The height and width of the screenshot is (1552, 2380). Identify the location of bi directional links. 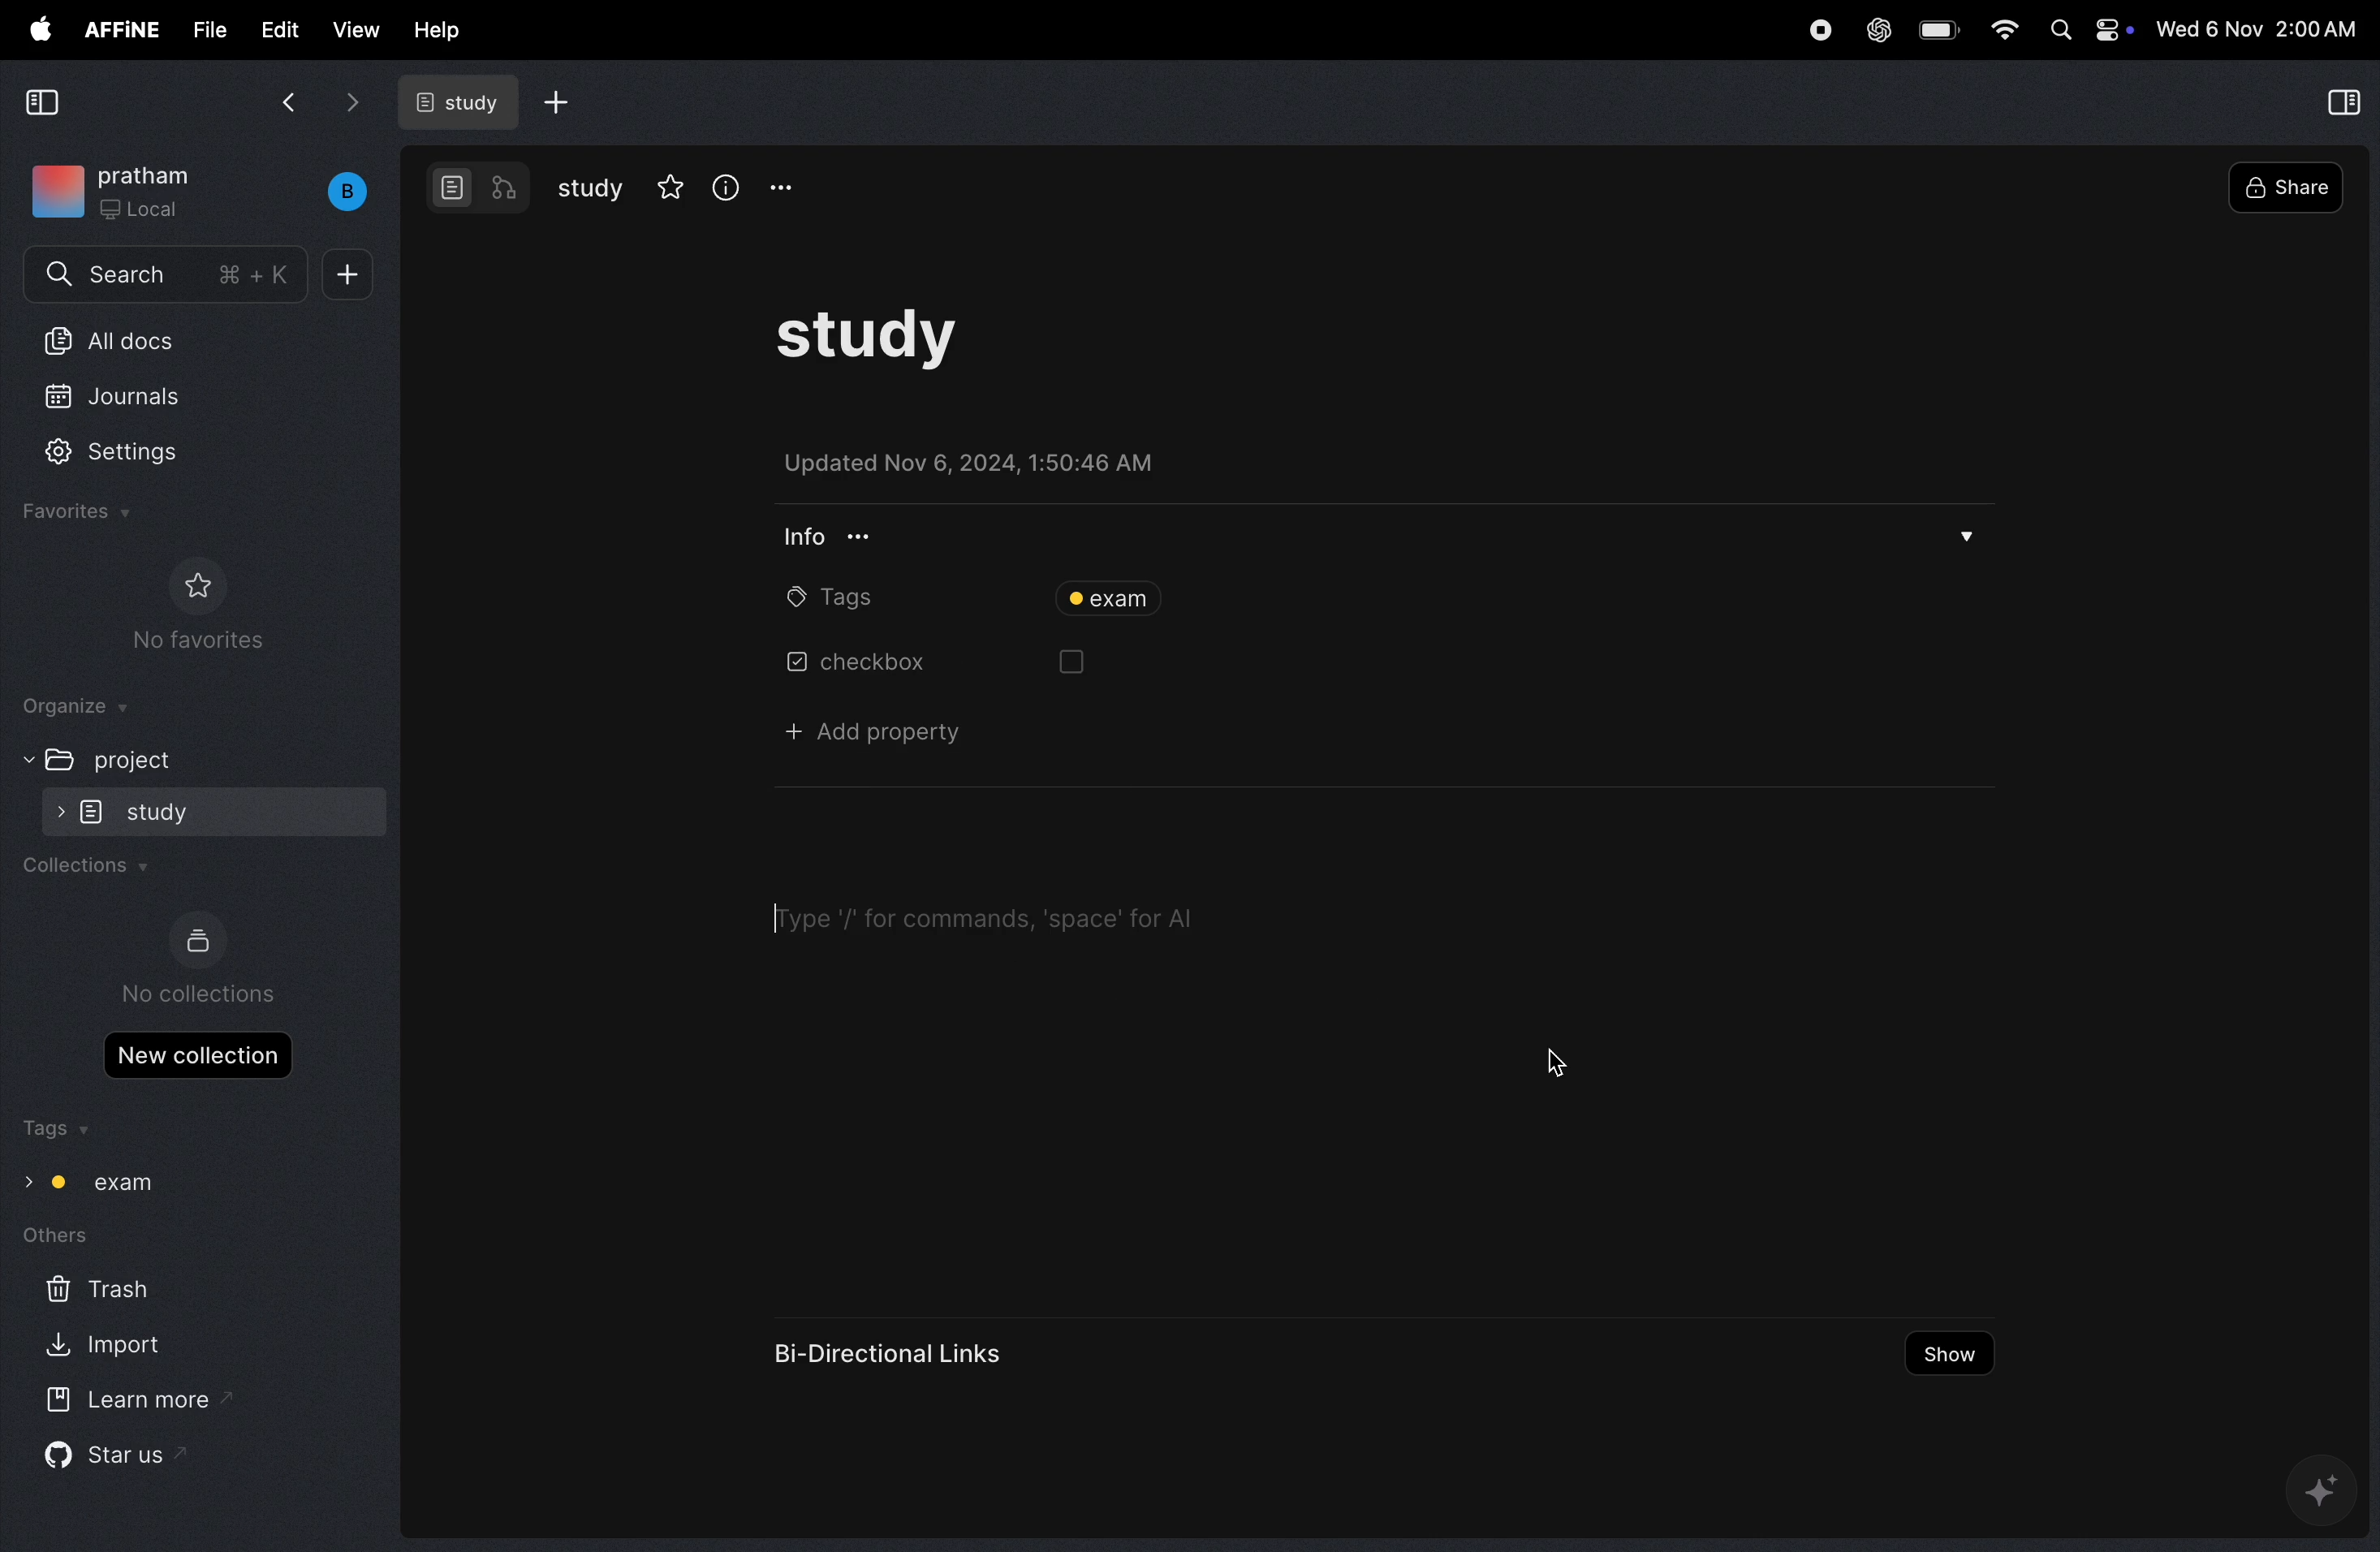
(897, 1356).